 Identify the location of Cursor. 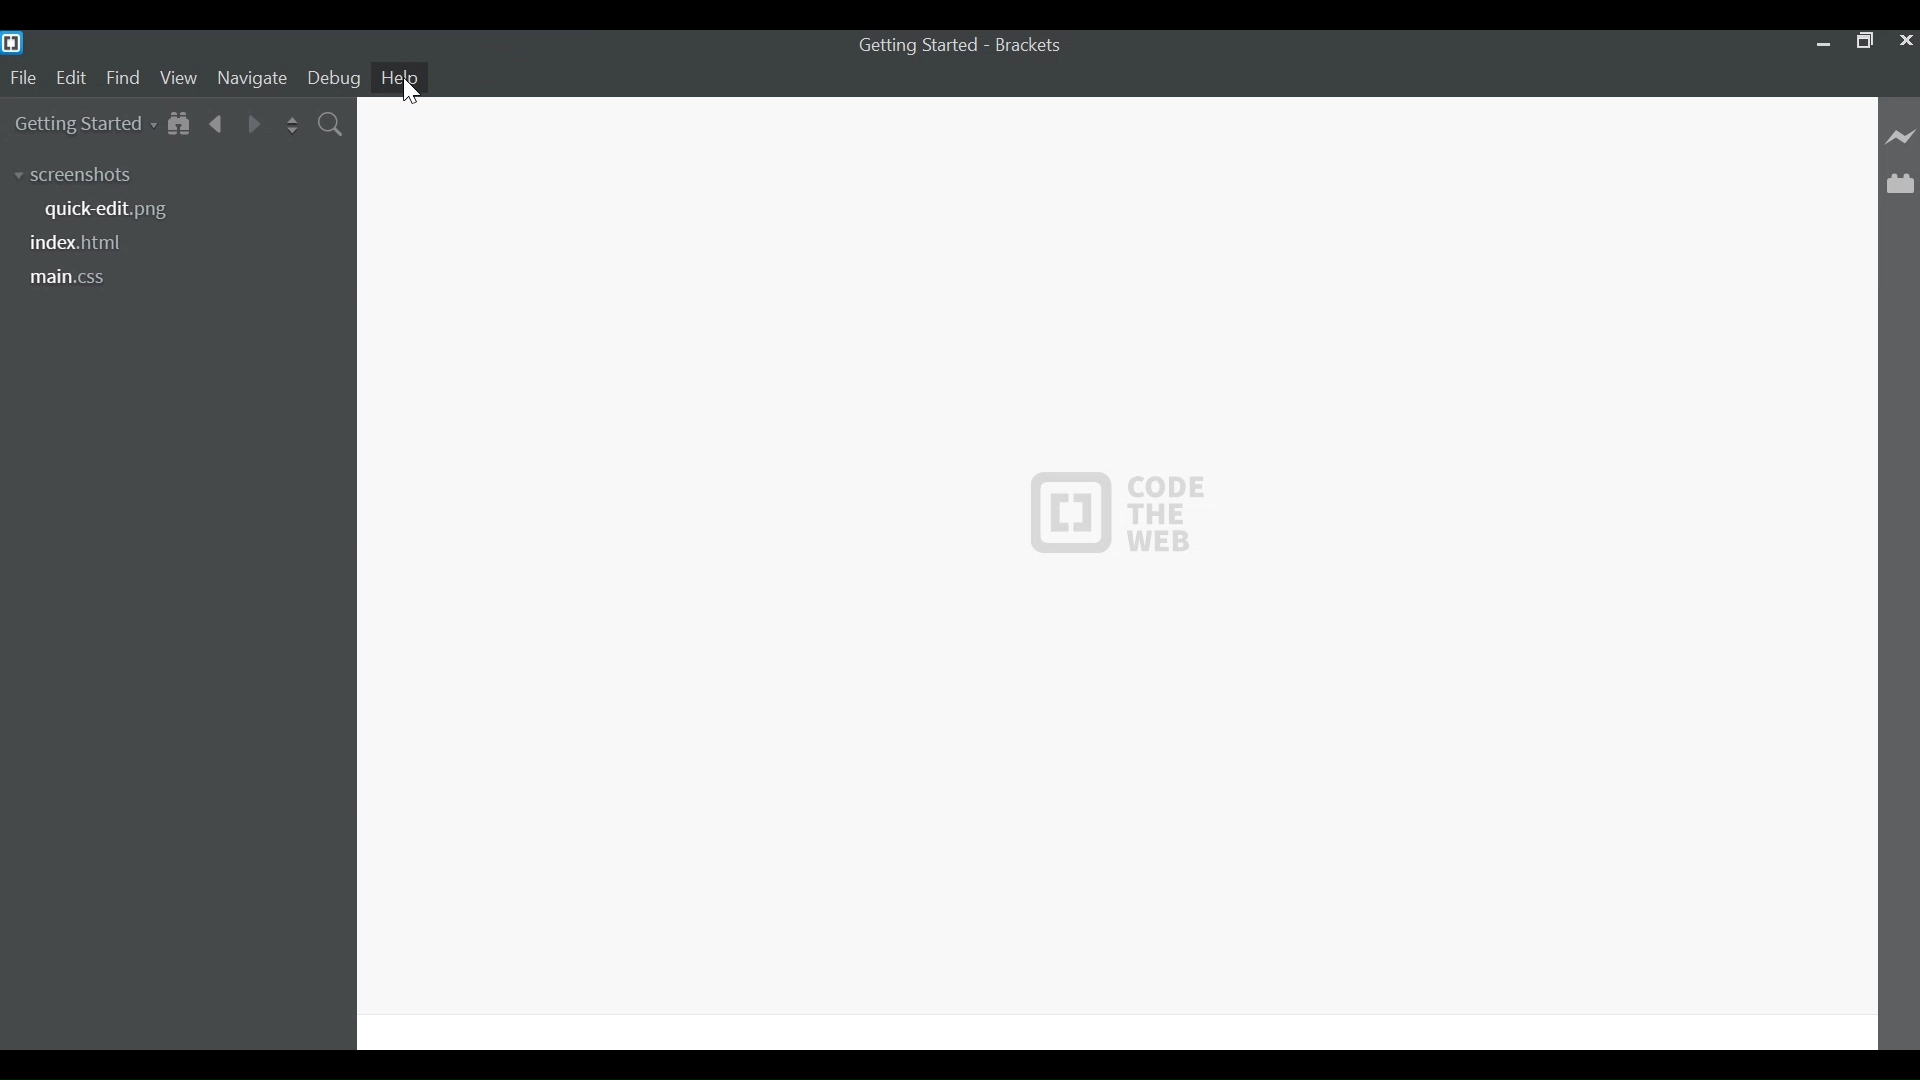
(412, 94).